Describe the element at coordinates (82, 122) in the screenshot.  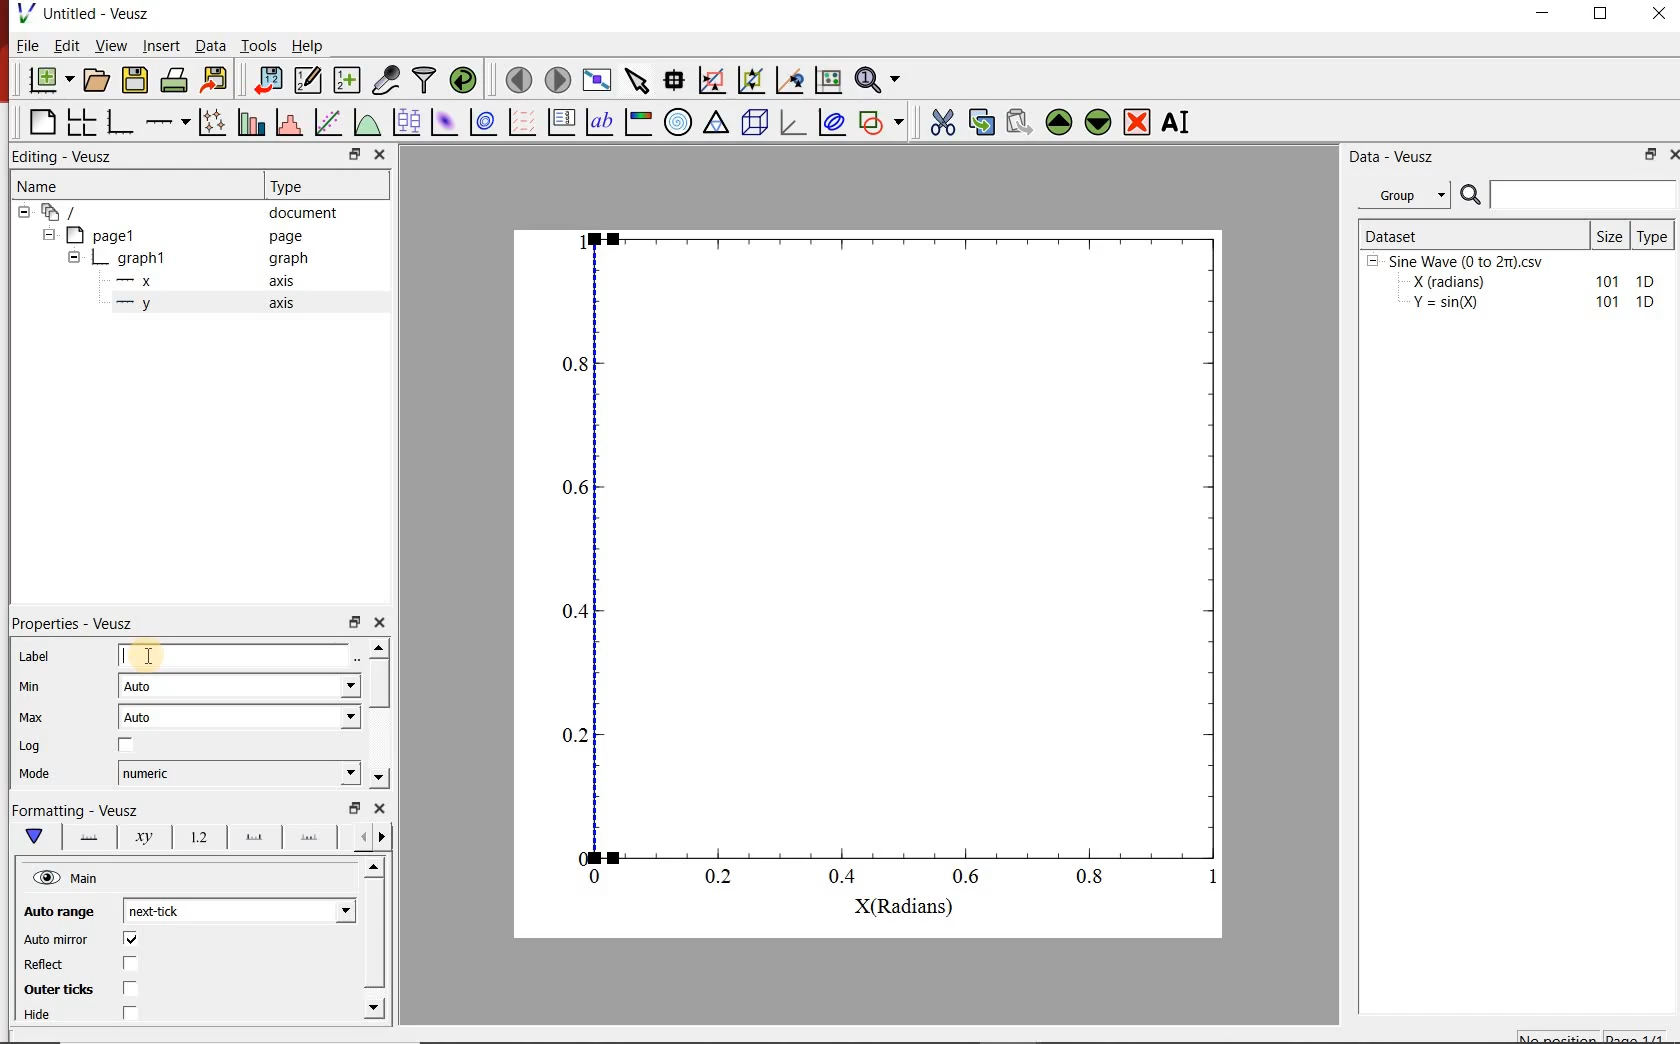
I see `arrange graph` at that location.